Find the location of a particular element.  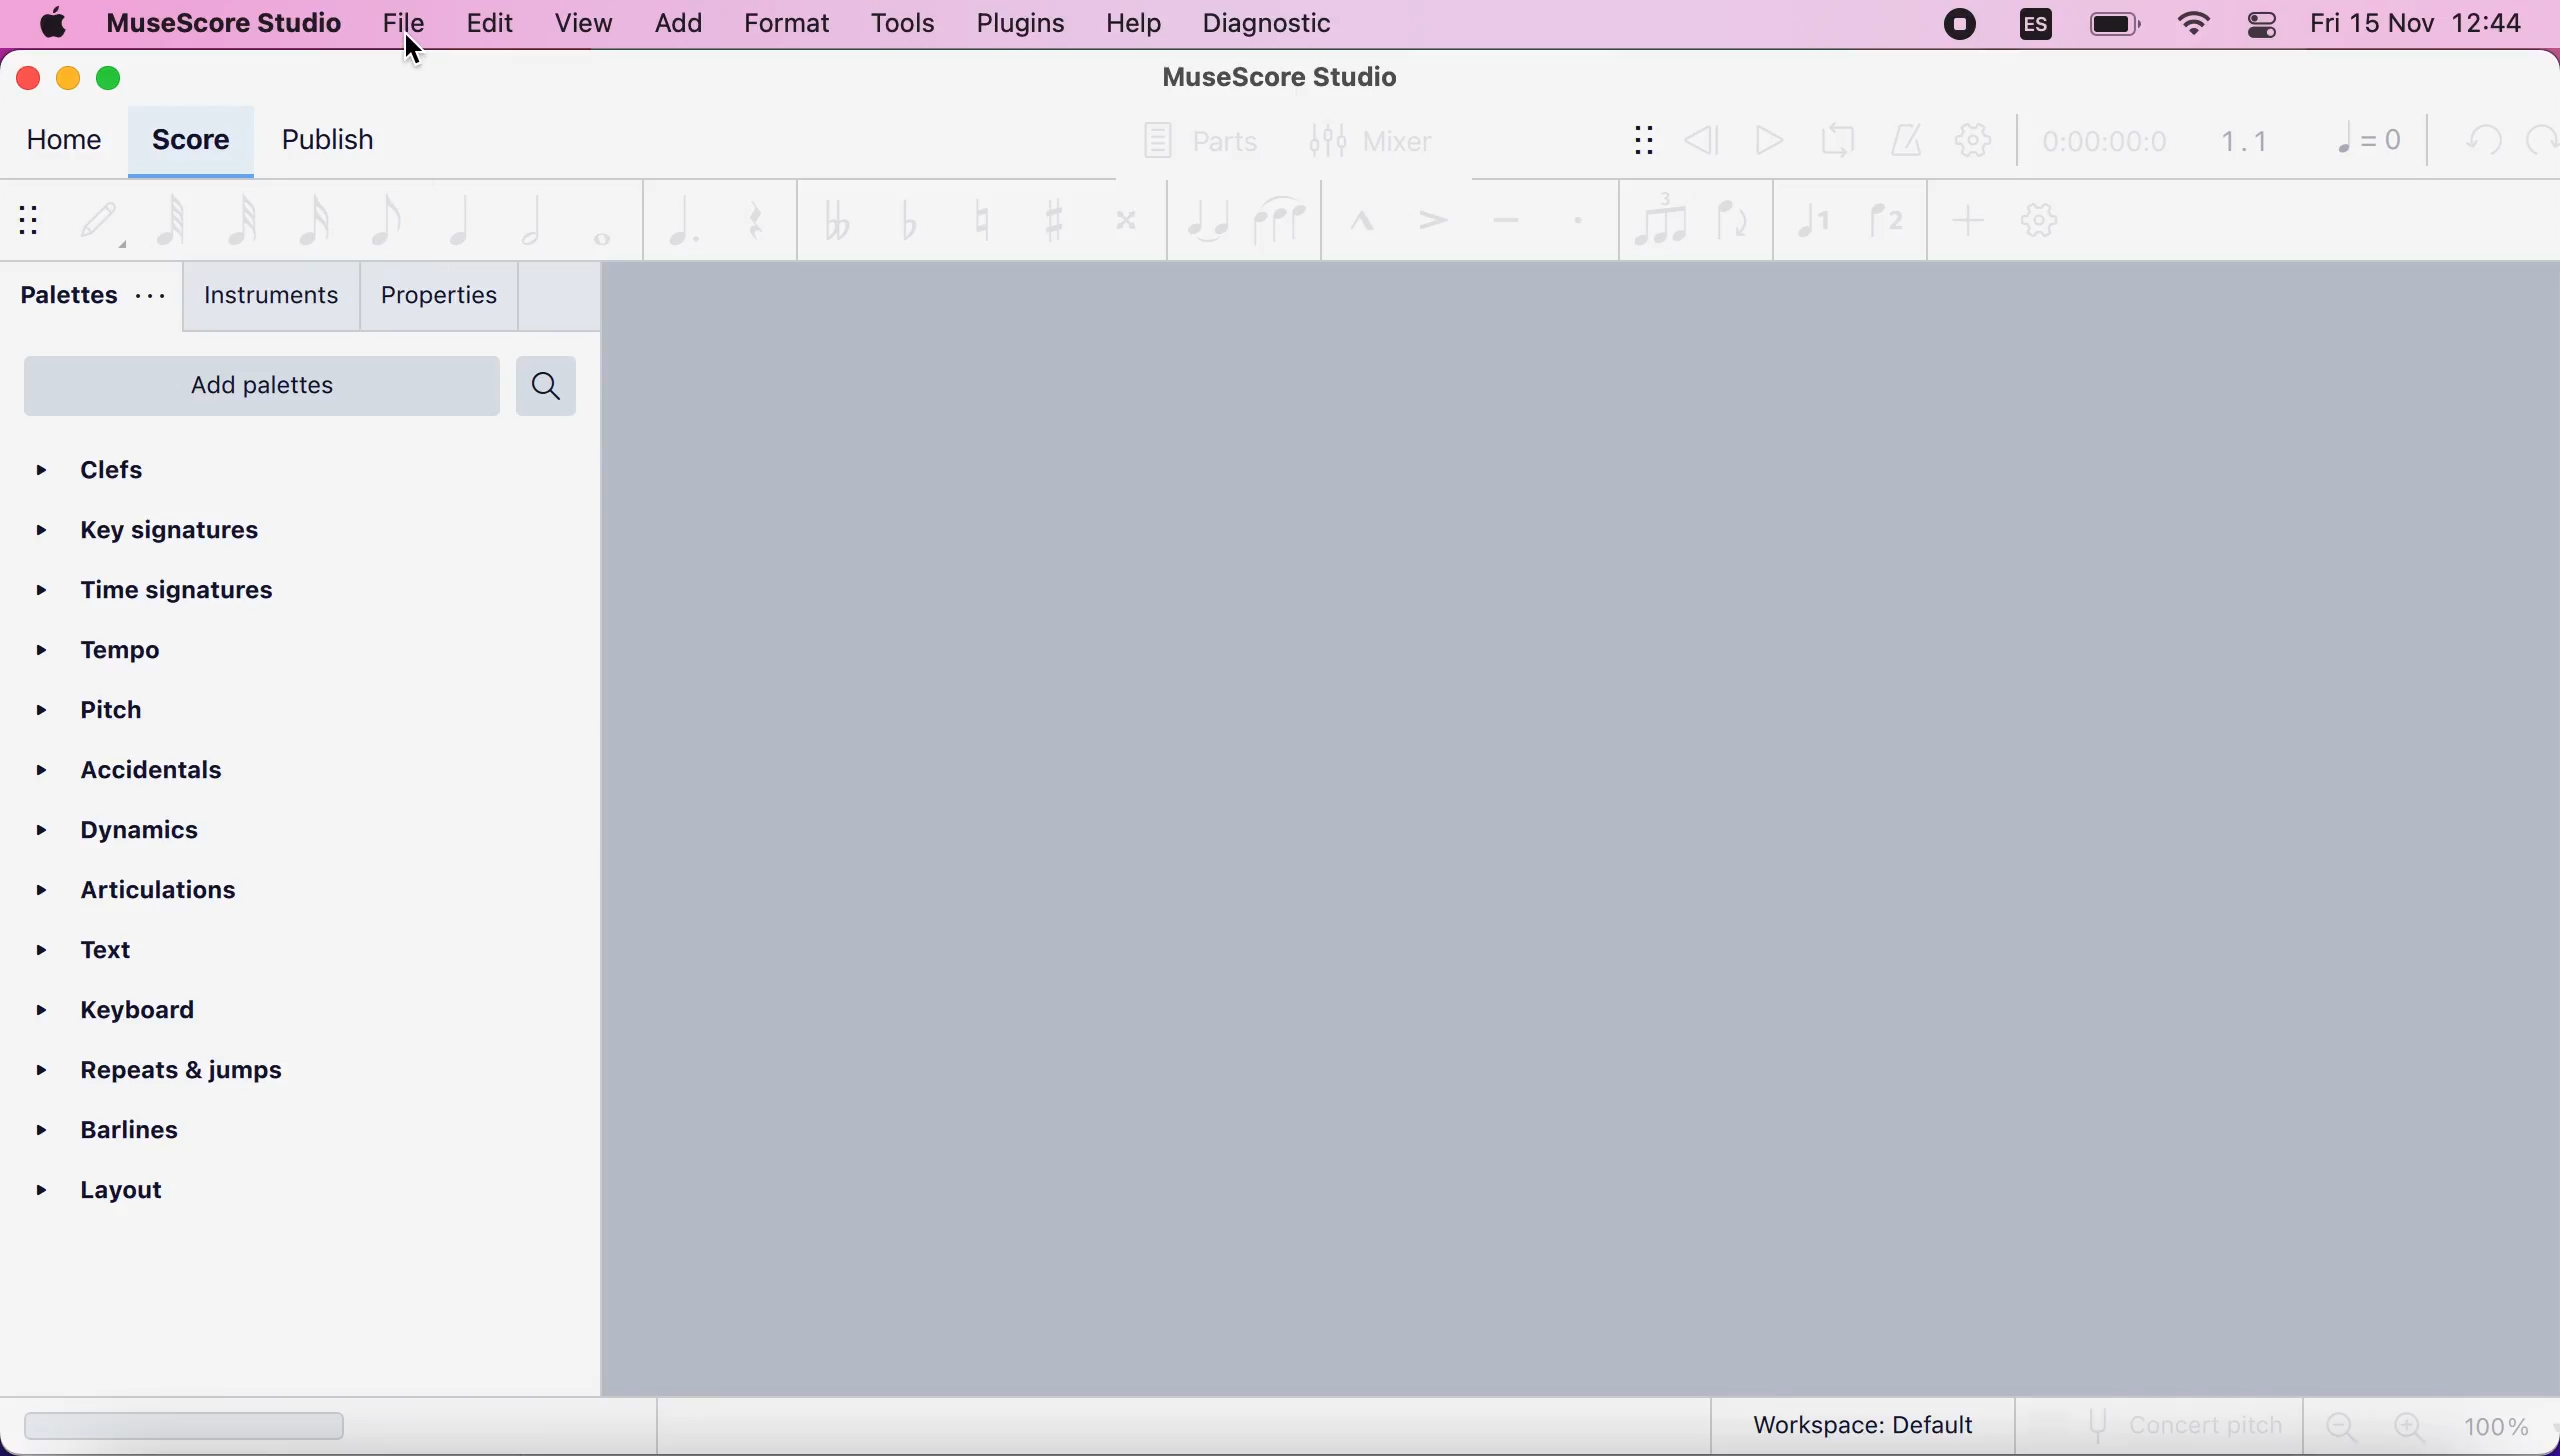

MuseScore Studio is located at coordinates (1282, 75).